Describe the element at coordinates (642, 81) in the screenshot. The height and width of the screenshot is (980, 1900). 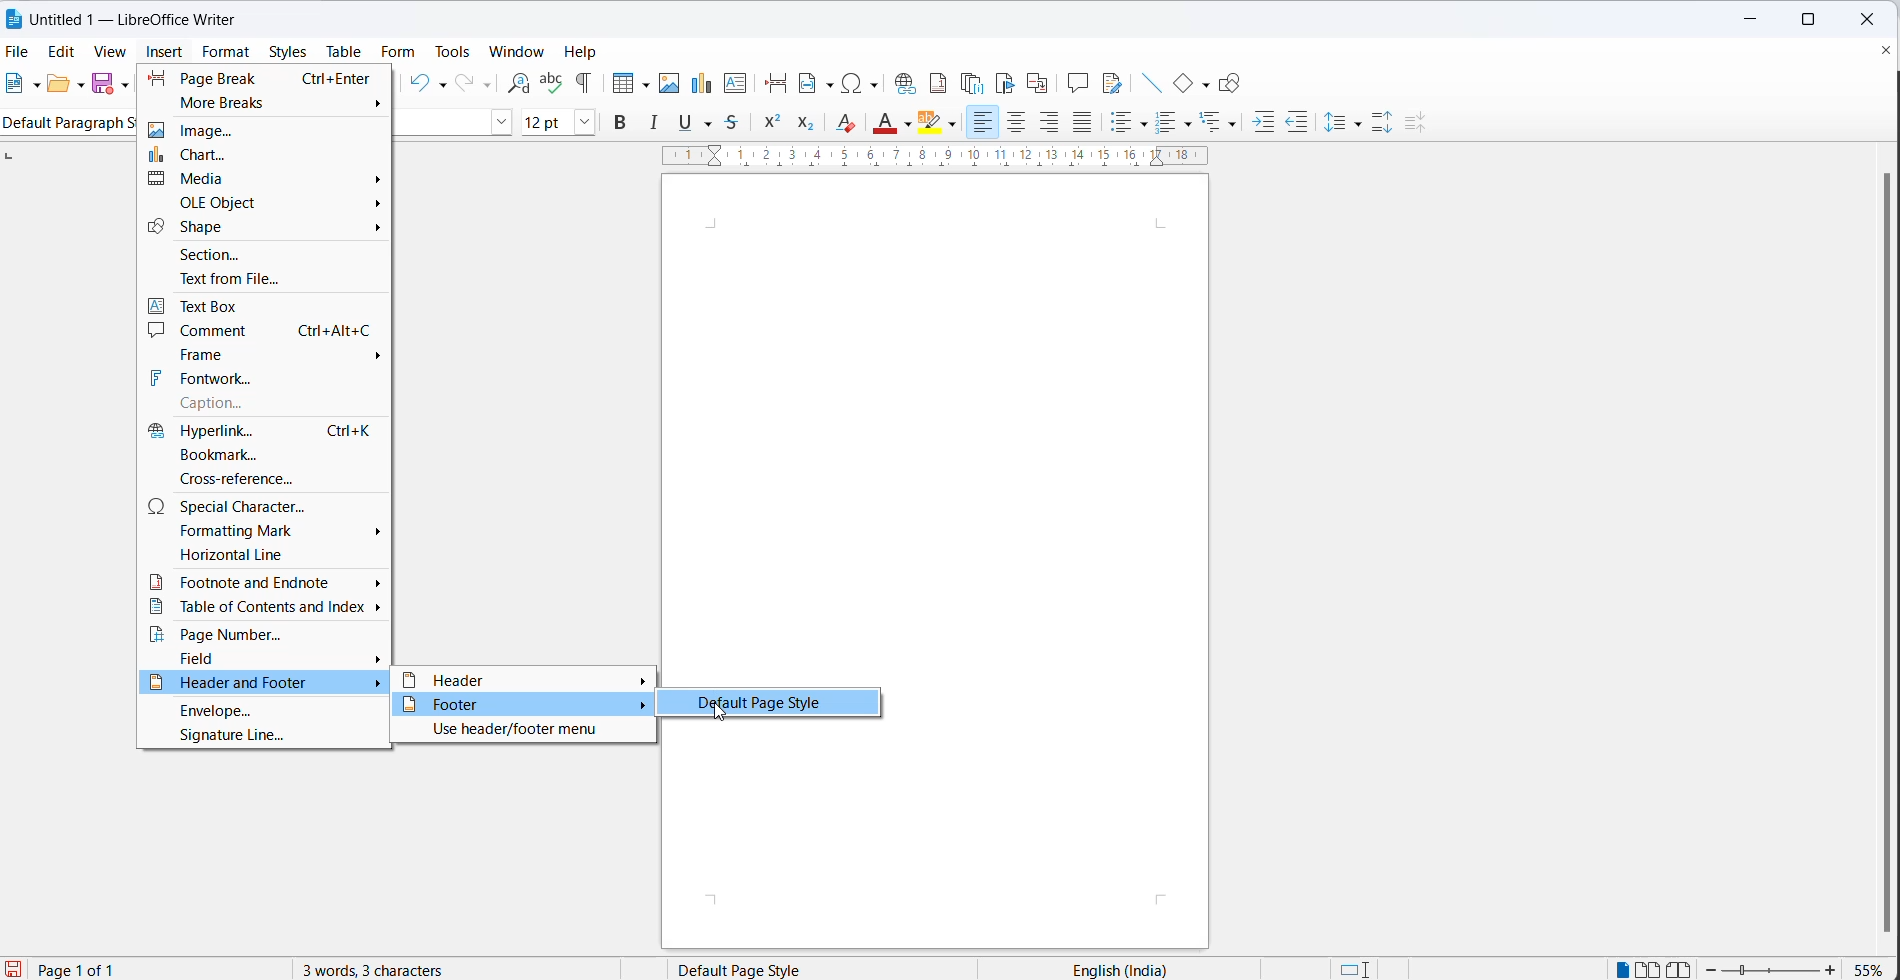
I see `table grid` at that location.